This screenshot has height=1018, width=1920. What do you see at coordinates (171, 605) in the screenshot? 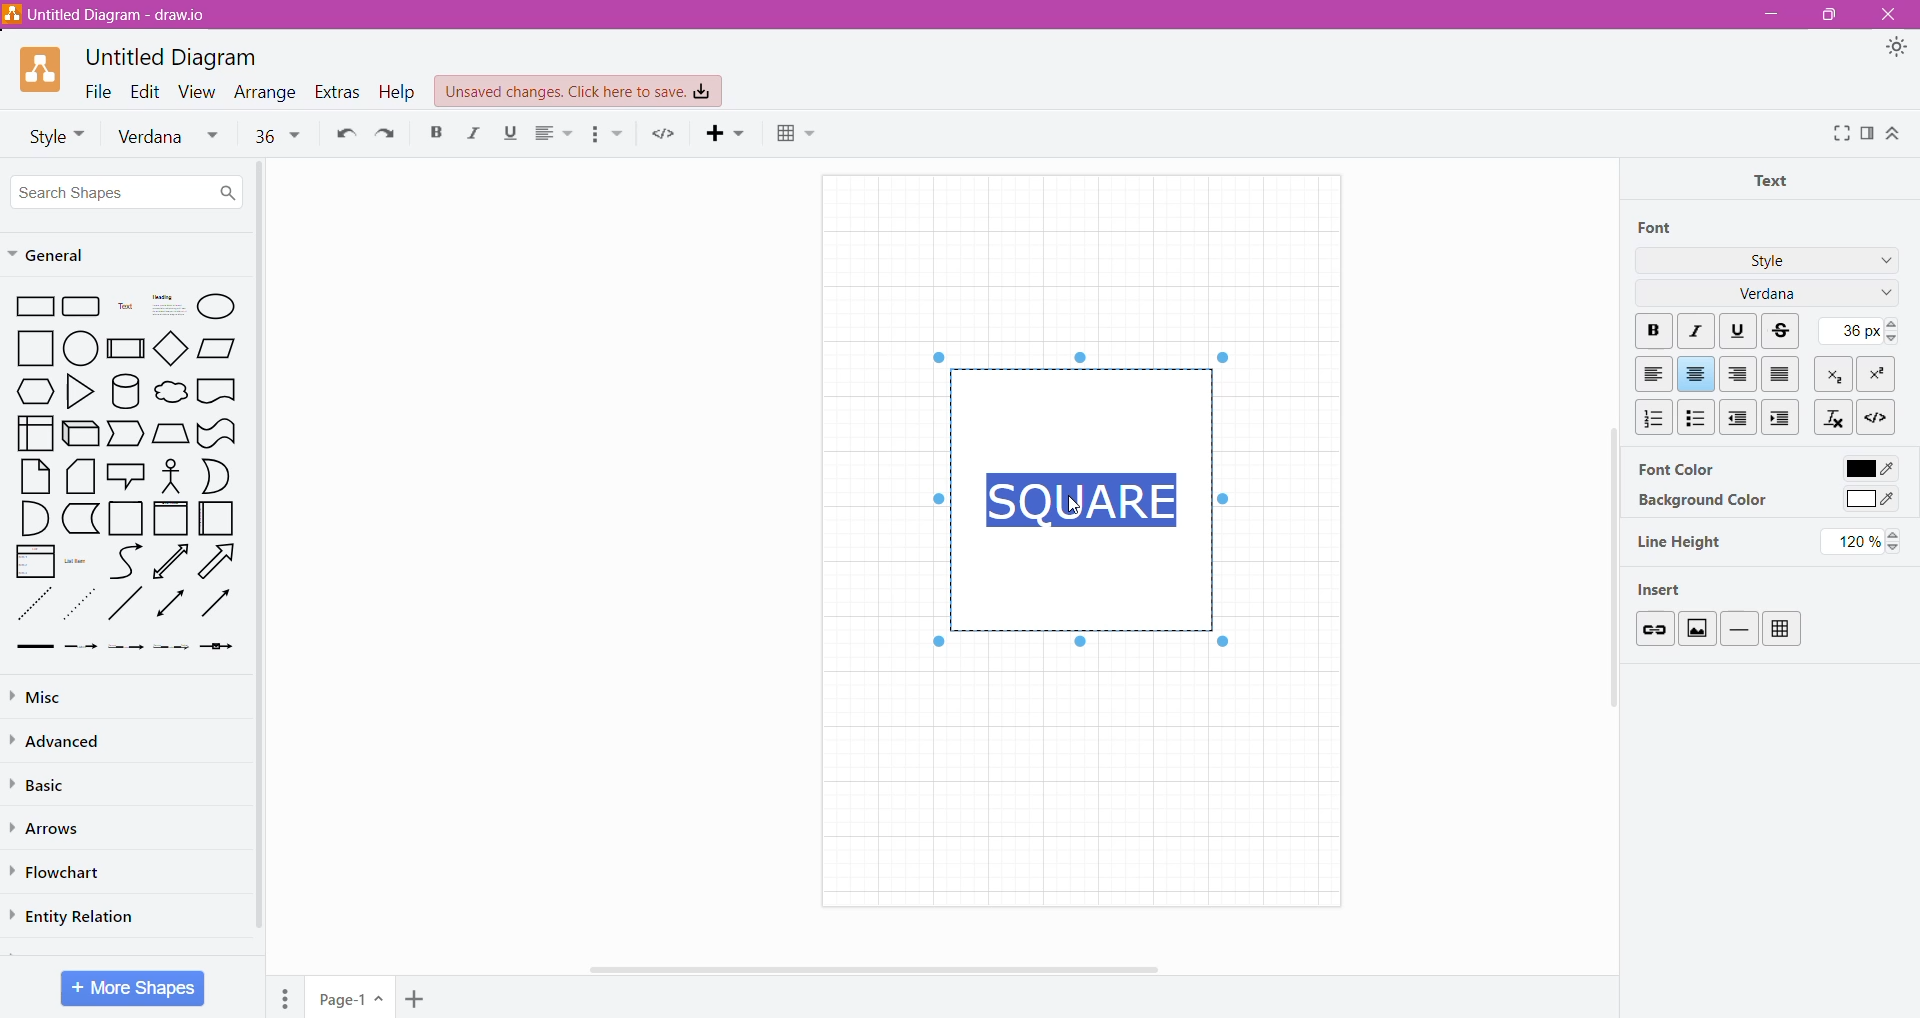
I see `Double Arrow ` at bounding box center [171, 605].